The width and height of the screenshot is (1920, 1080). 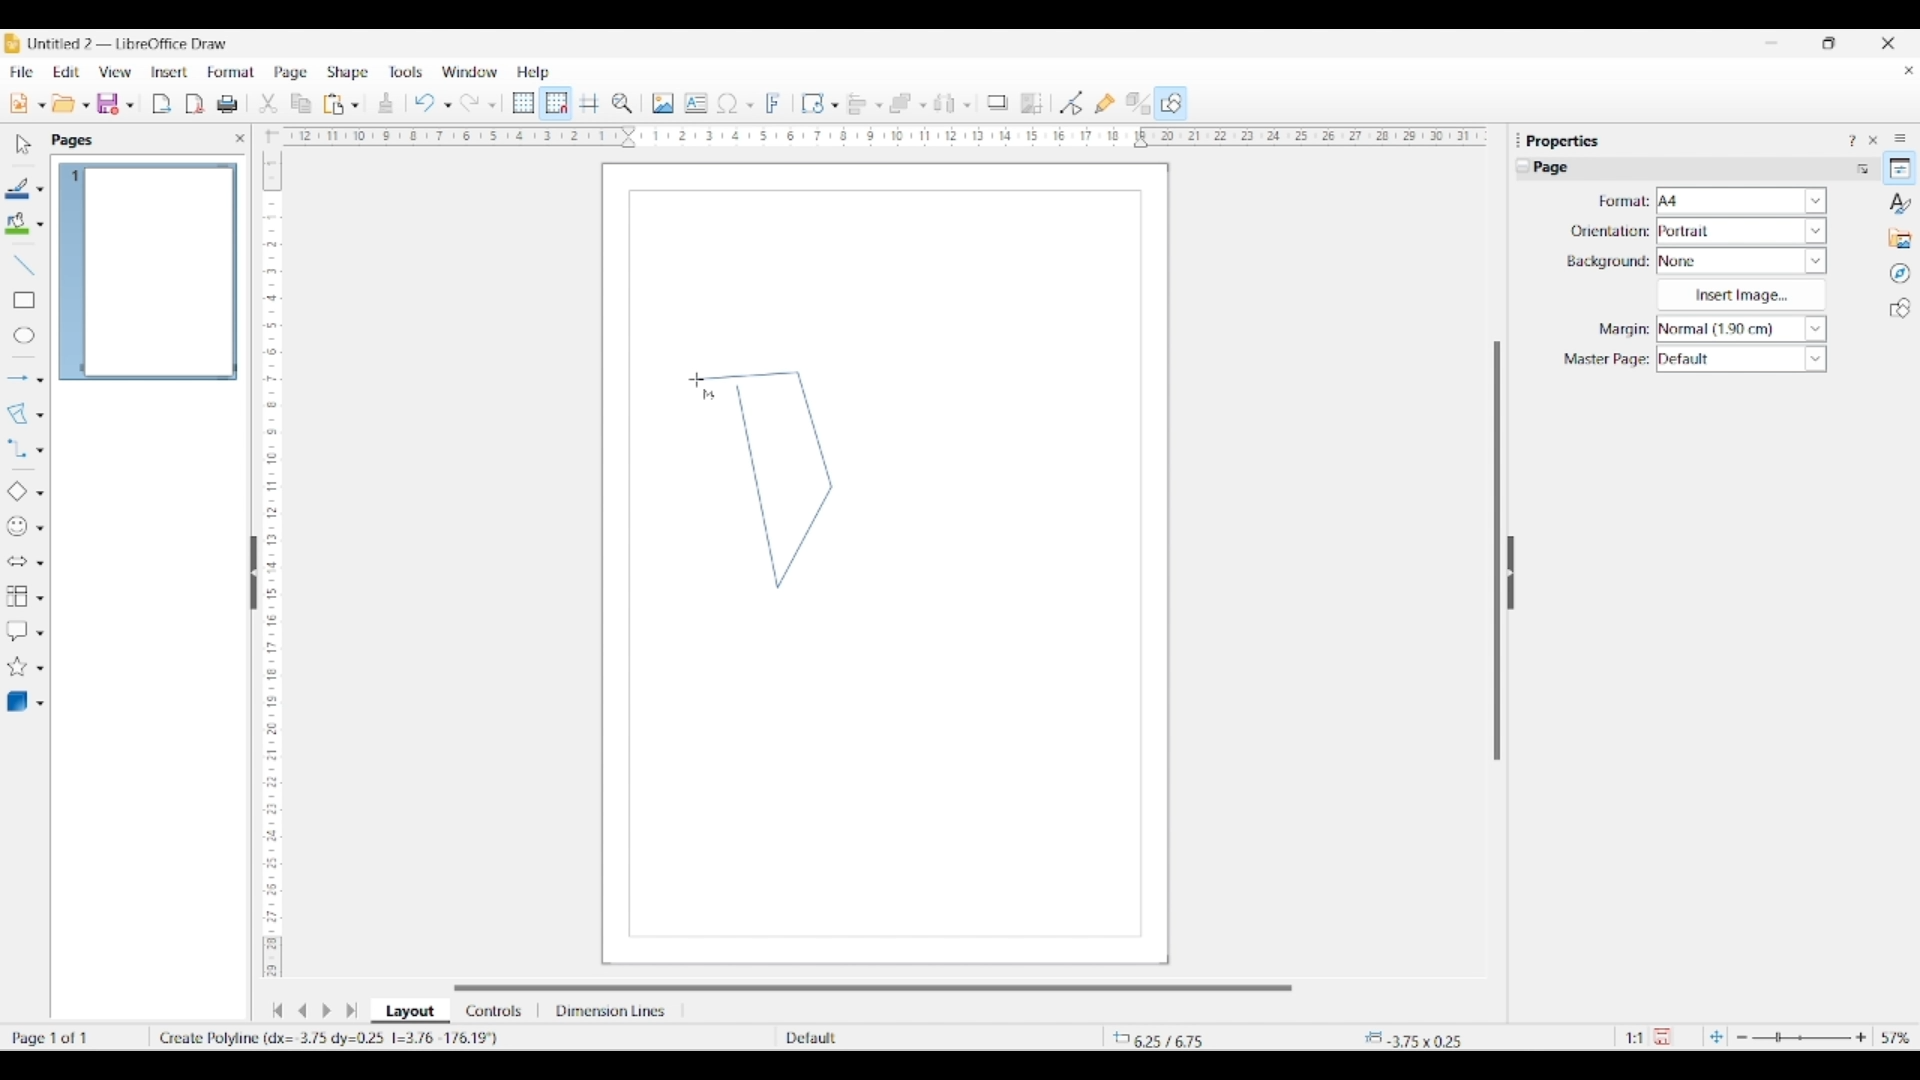 What do you see at coordinates (410, 1011) in the screenshot?
I see `Layout selected` at bounding box center [410, 1011].